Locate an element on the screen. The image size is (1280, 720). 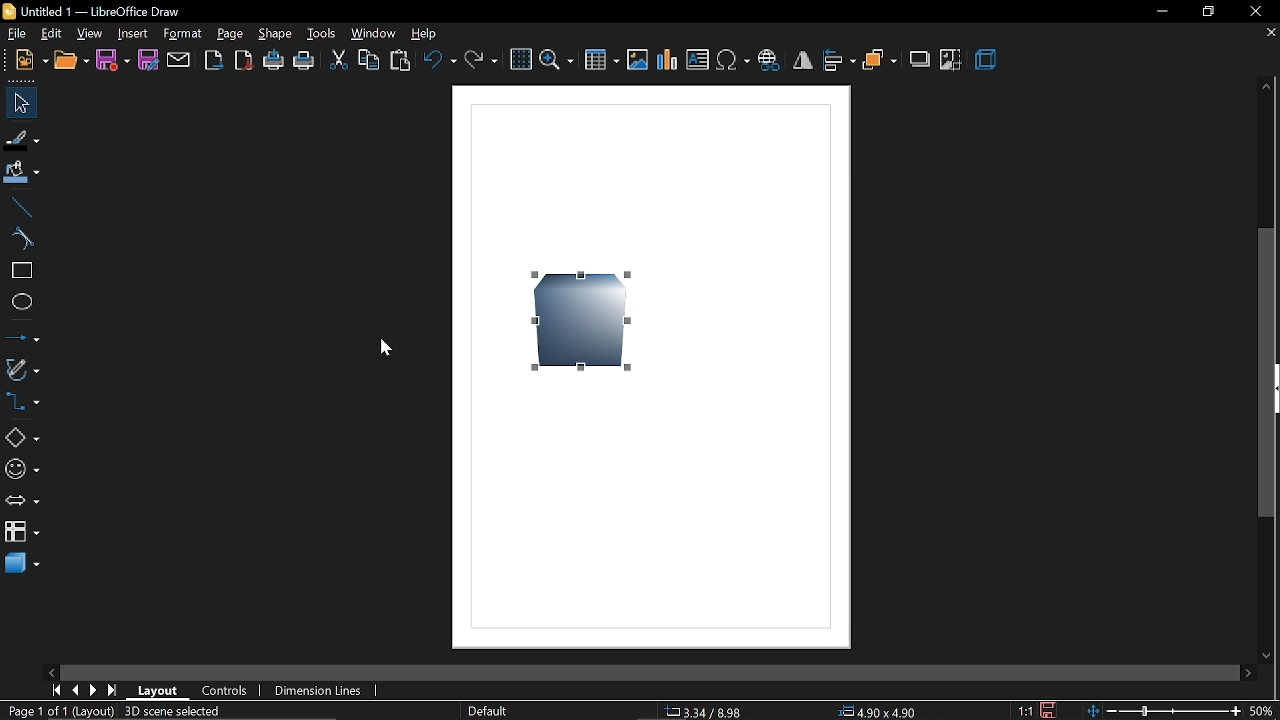
vertical scrollbar is located at coordinates (1269, 373).